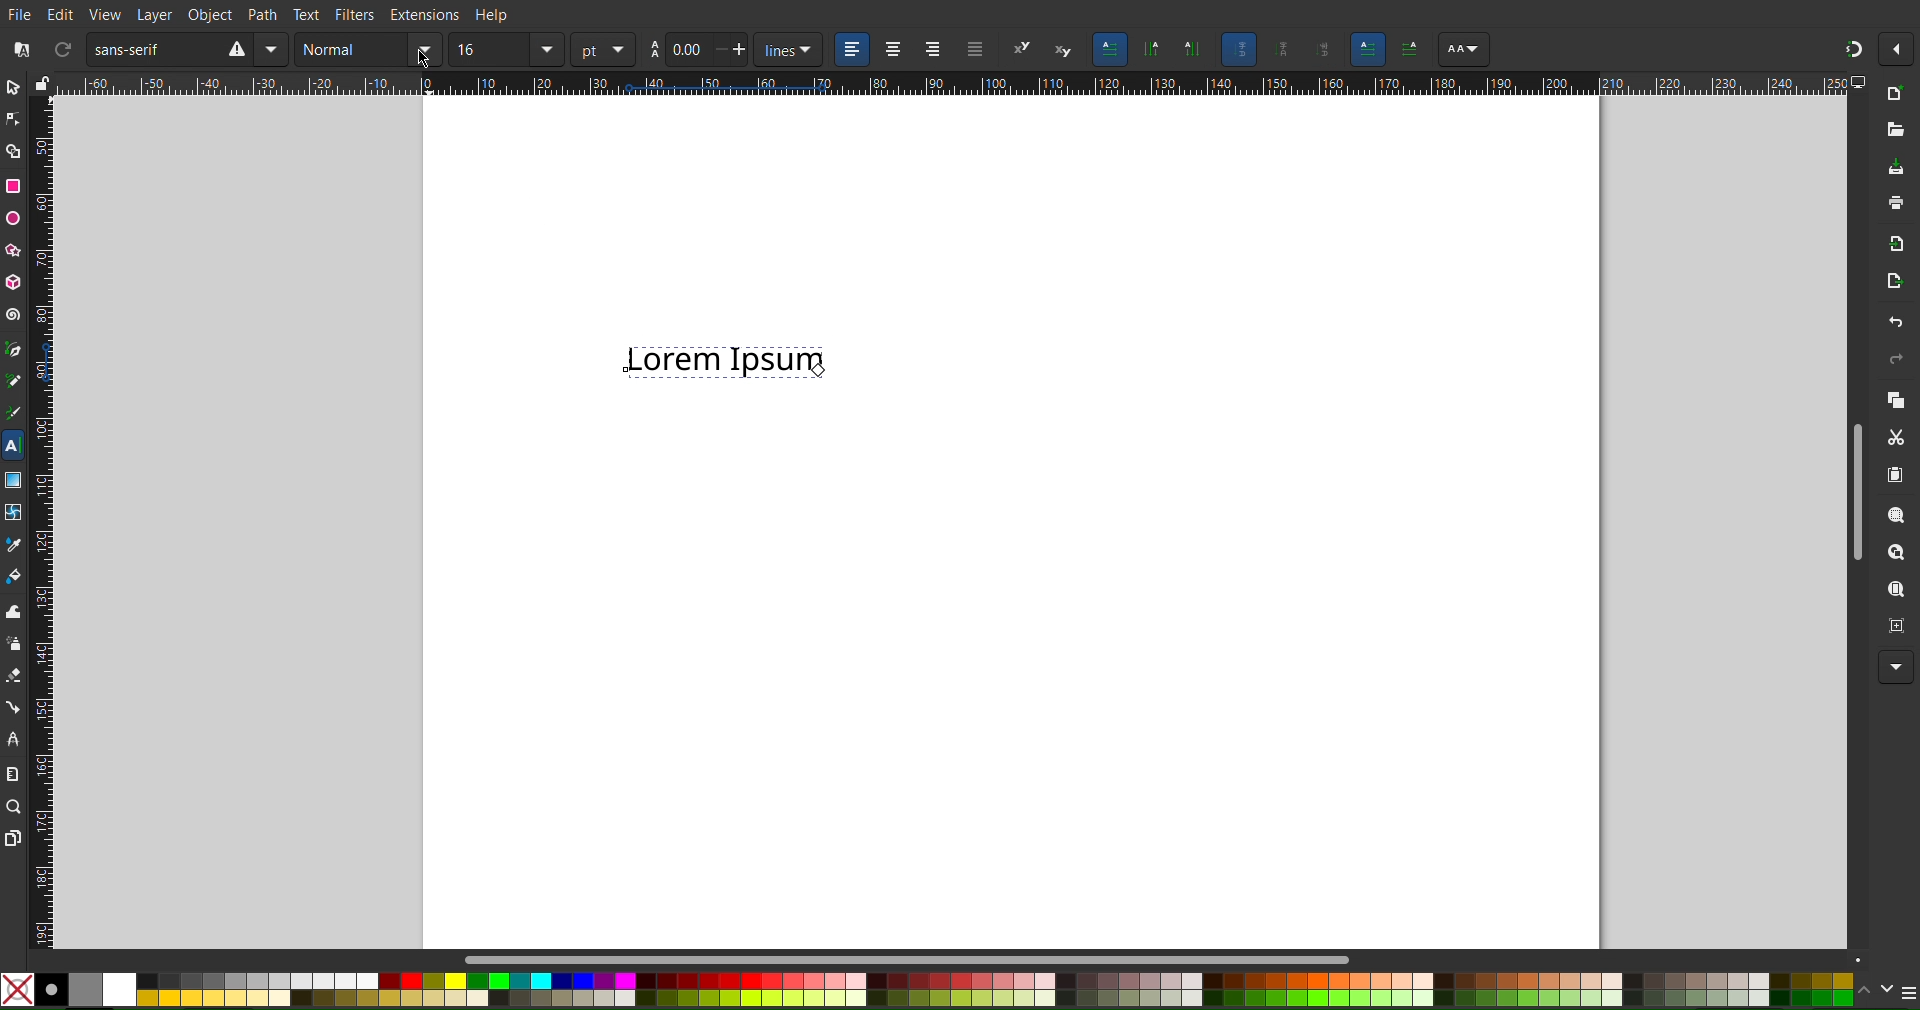  I want to click on Cursor, so click(417, 60).